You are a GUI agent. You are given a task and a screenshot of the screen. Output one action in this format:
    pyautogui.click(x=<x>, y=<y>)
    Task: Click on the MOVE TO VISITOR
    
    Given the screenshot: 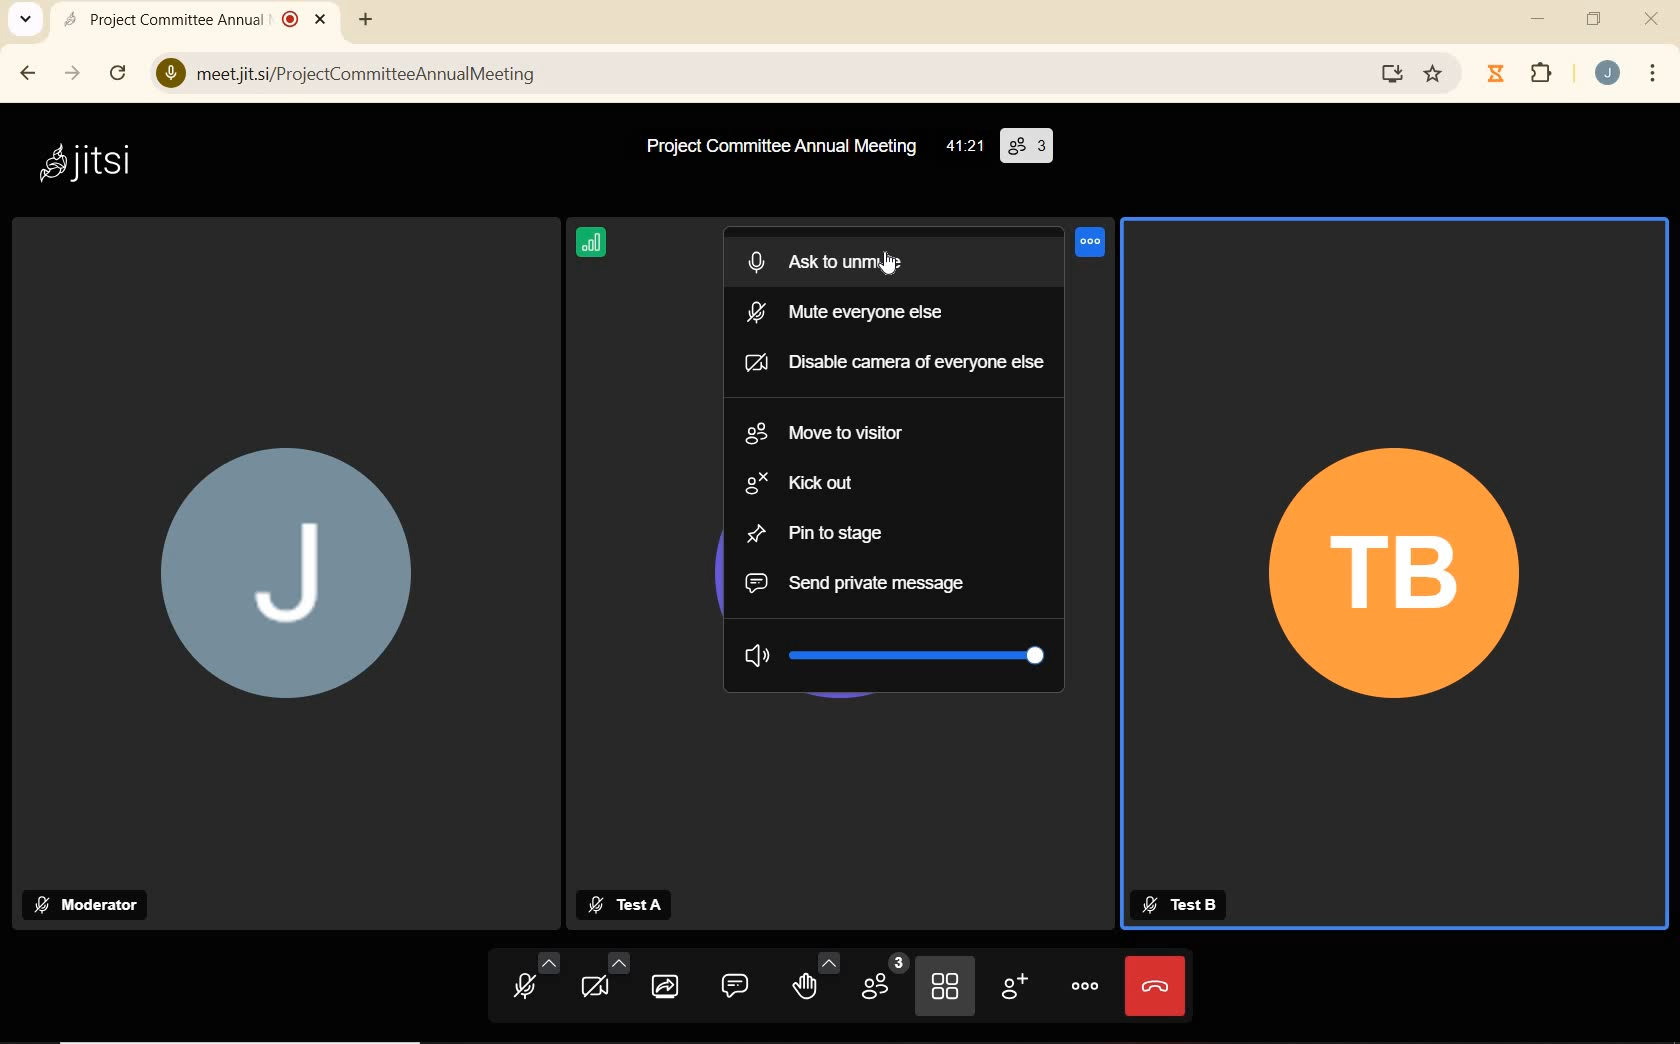 What is the action you would take?
    pyautogui.click(x=836, y=433)
    